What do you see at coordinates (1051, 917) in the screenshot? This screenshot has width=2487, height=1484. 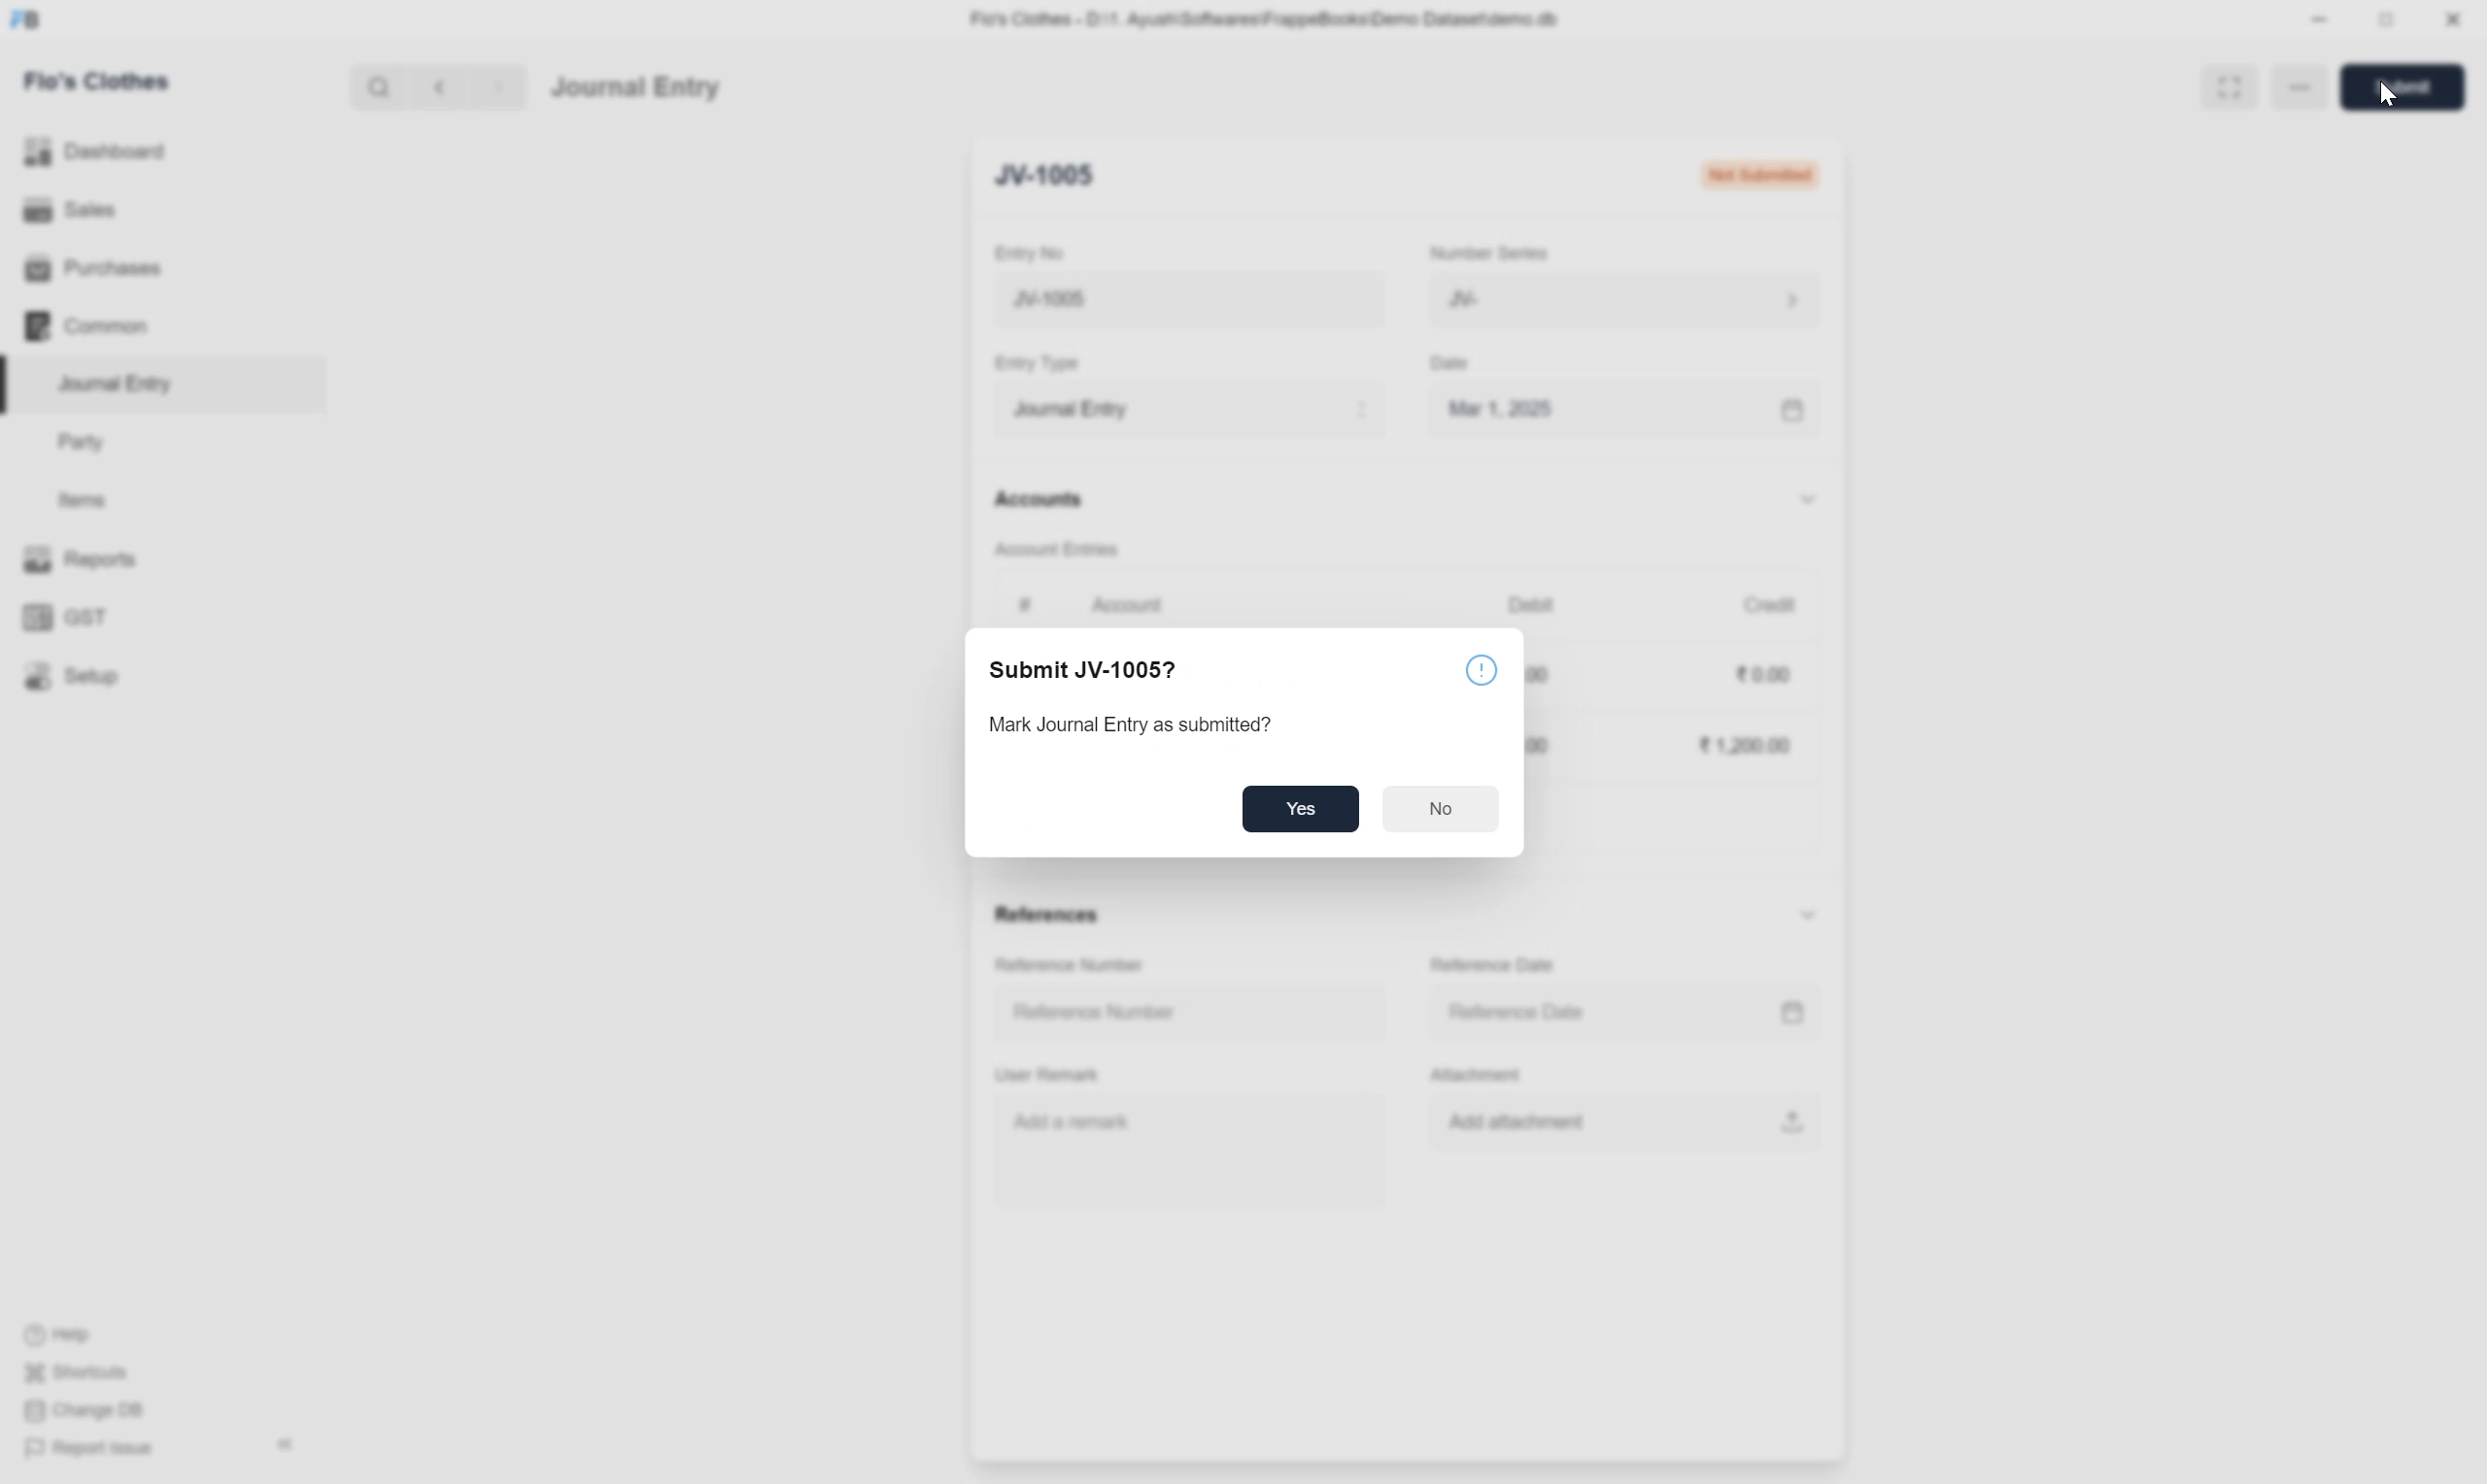 I see `References` at bounding box center [1051, 917].